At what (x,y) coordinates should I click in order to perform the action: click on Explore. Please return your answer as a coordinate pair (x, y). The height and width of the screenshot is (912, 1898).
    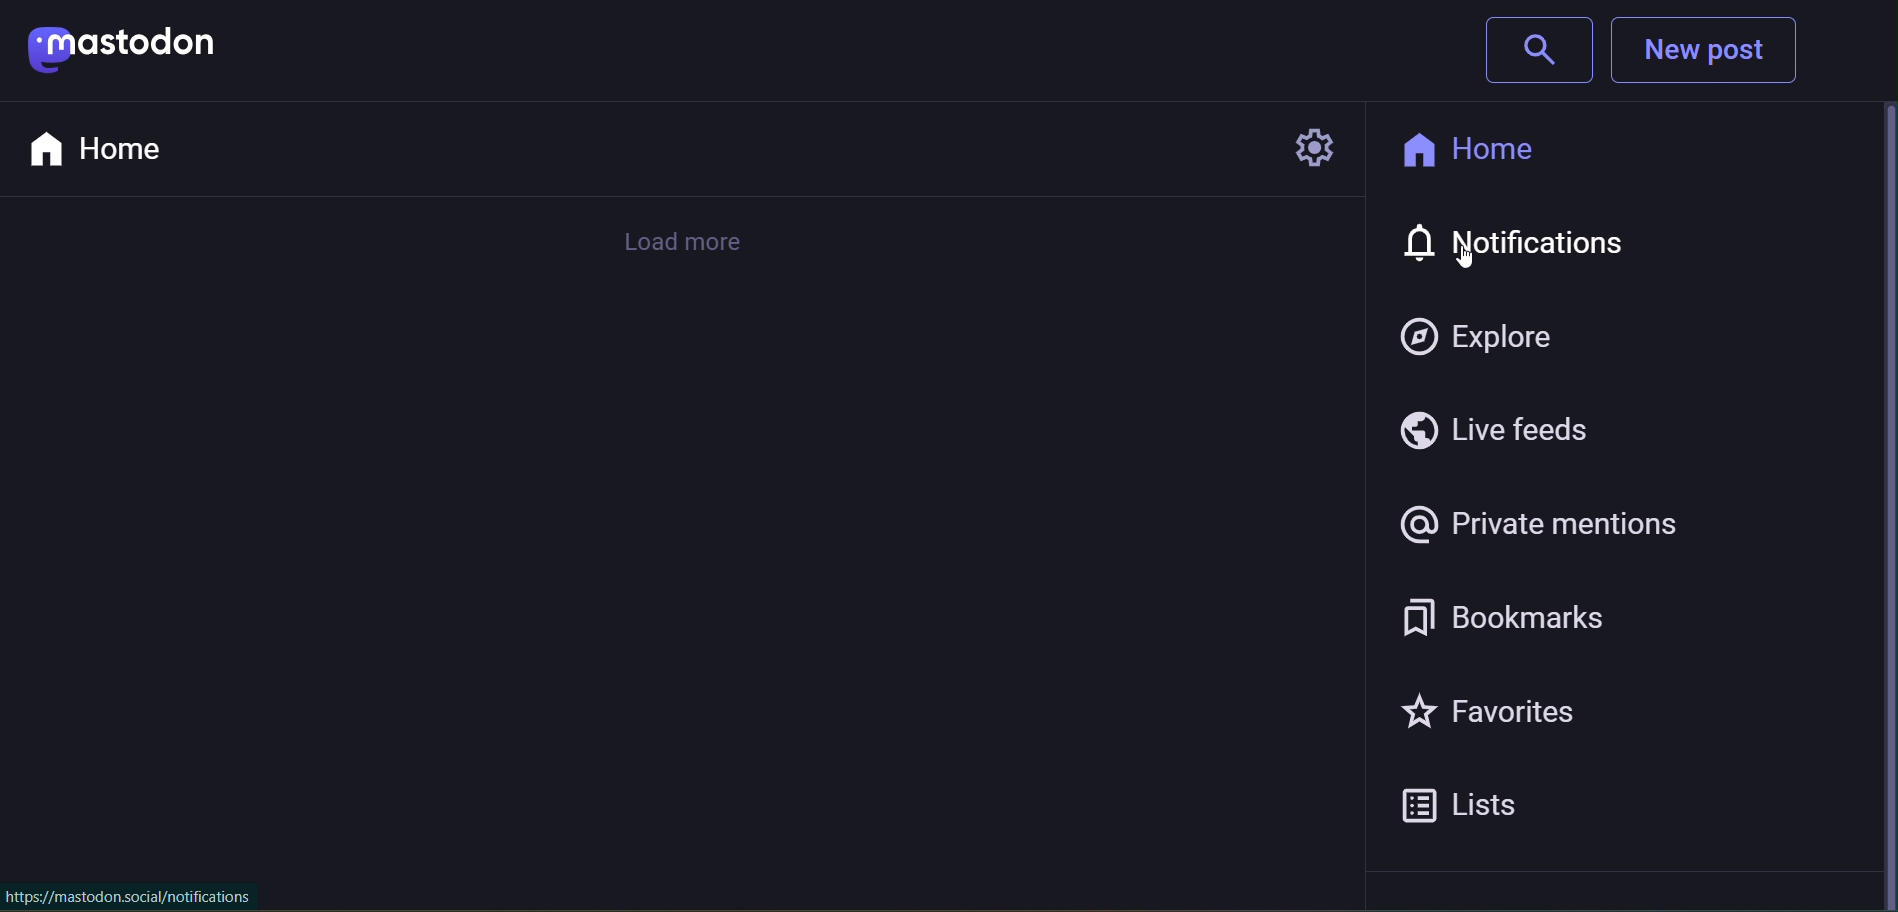
    Looking at the image, I should click on (1483, 337).